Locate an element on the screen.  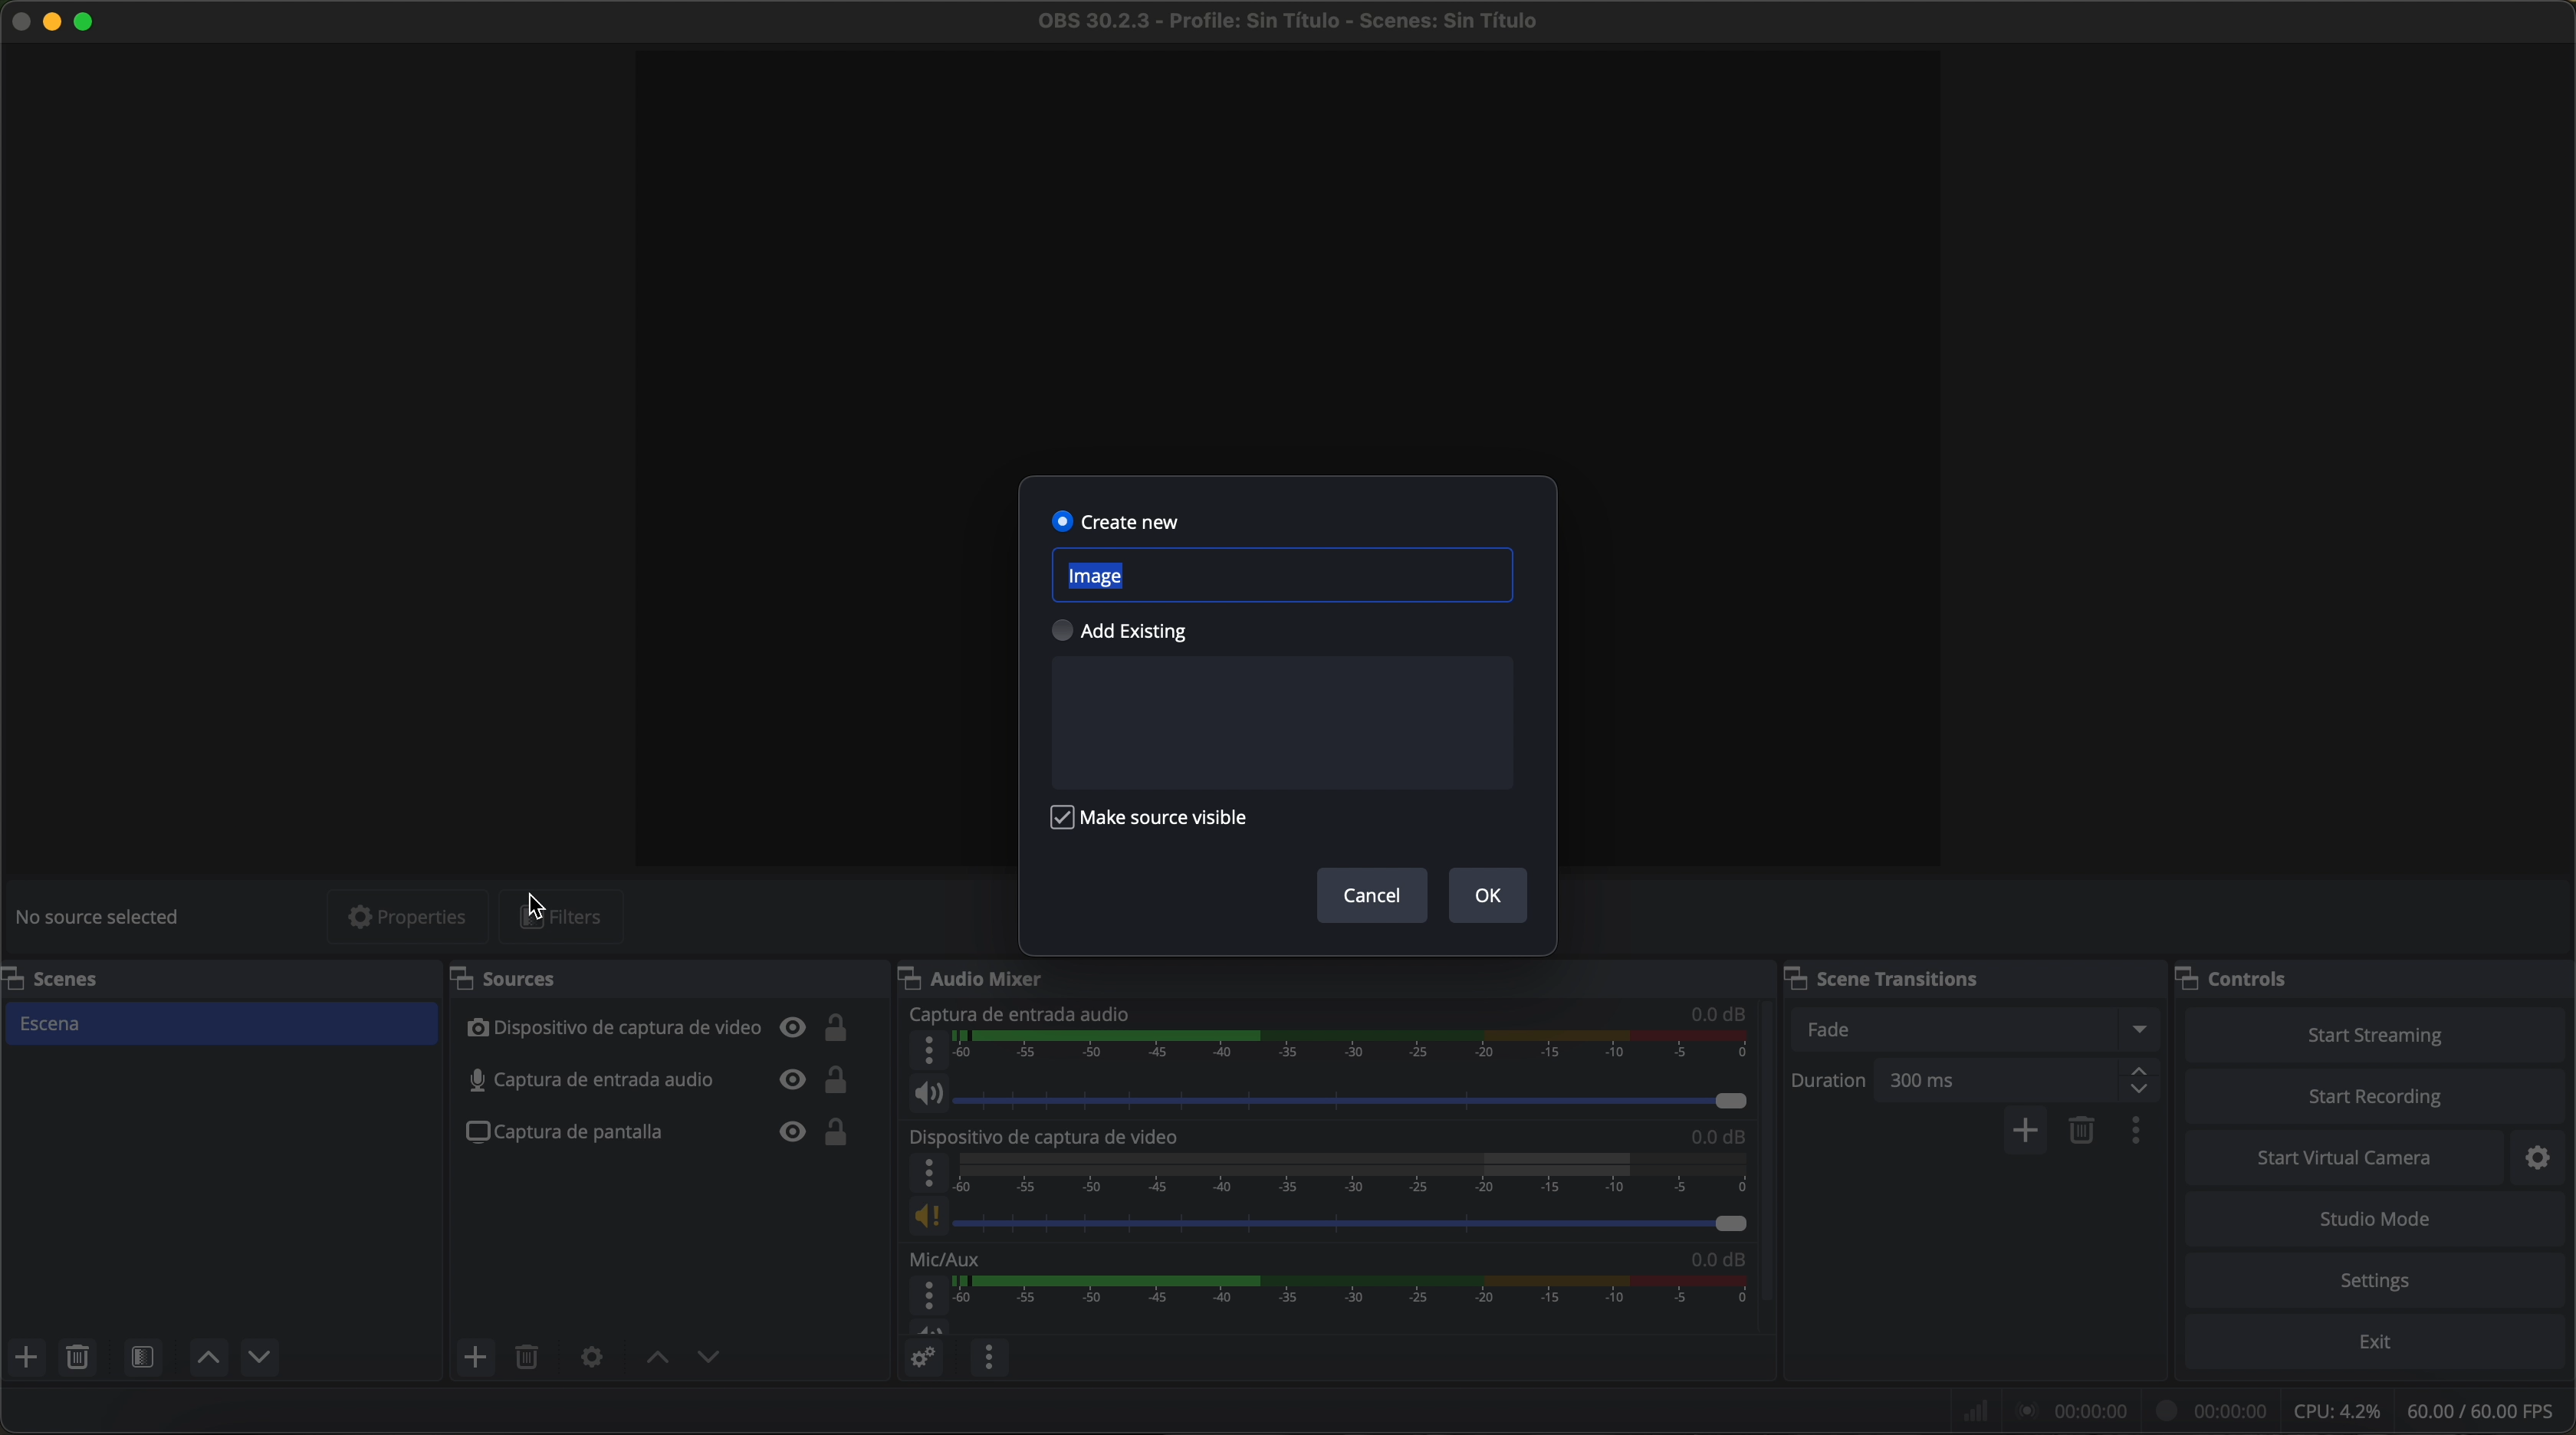
fade is located at coordinates (1972, 1029).